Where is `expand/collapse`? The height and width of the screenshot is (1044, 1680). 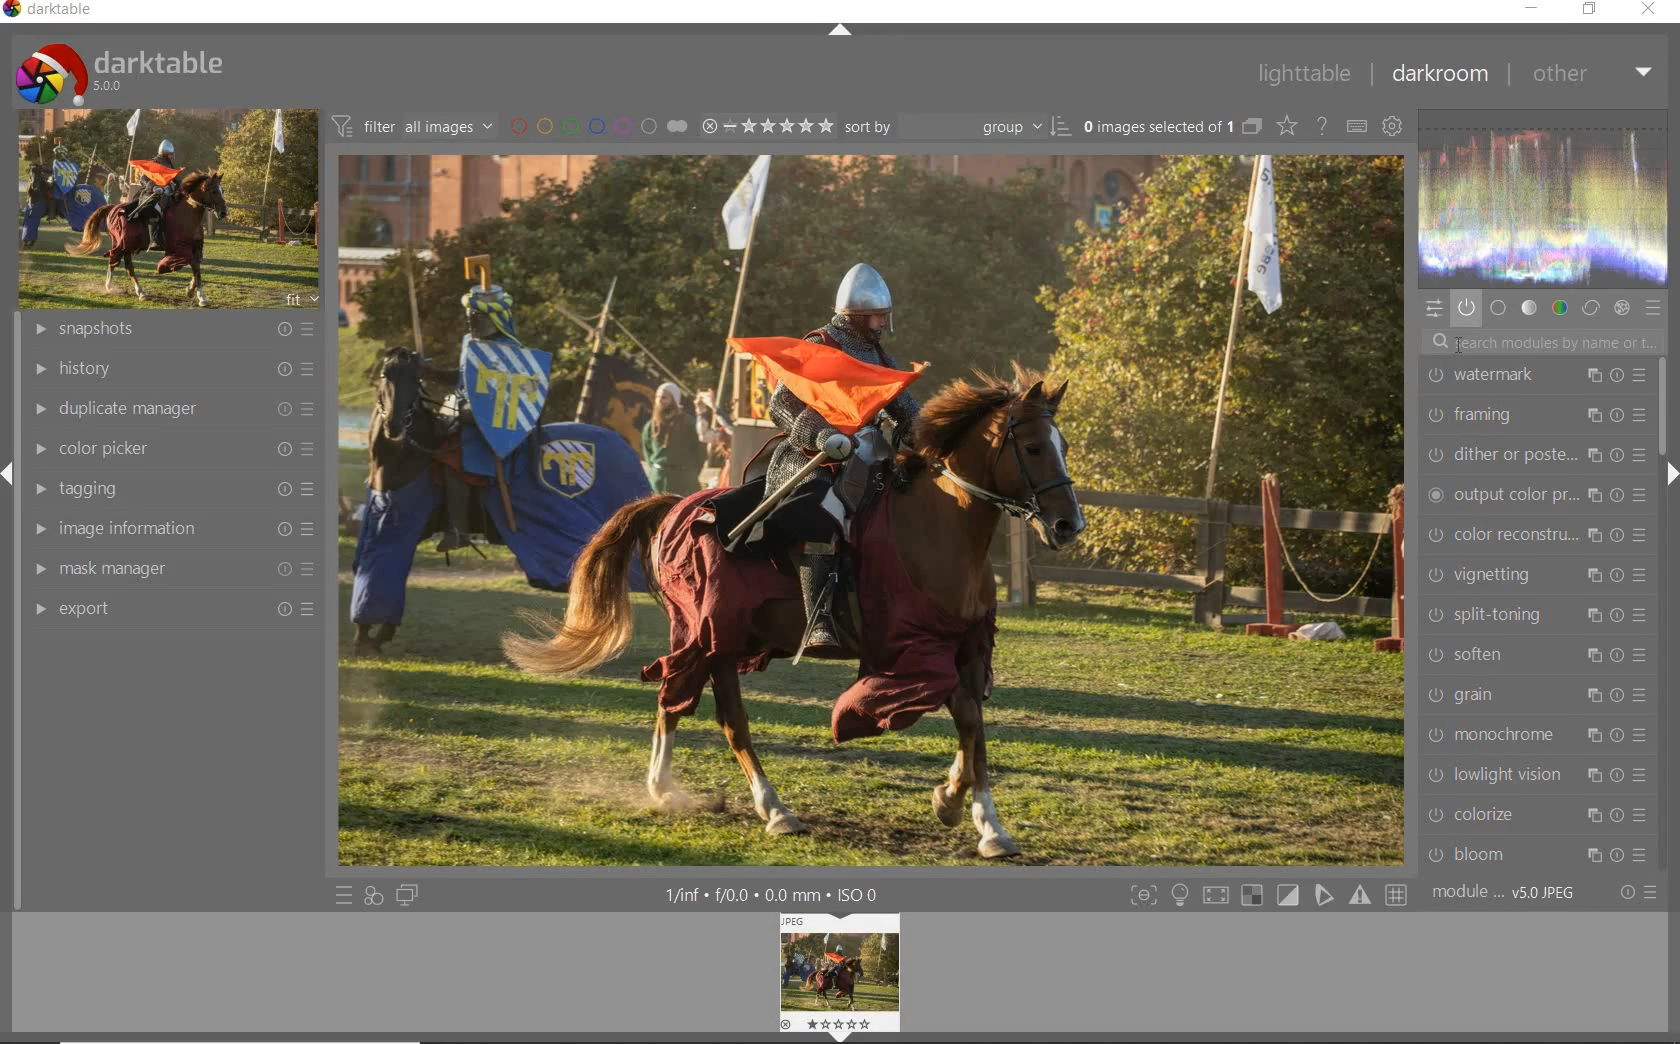
expand/collapse is located at coordinates (1670, 474).